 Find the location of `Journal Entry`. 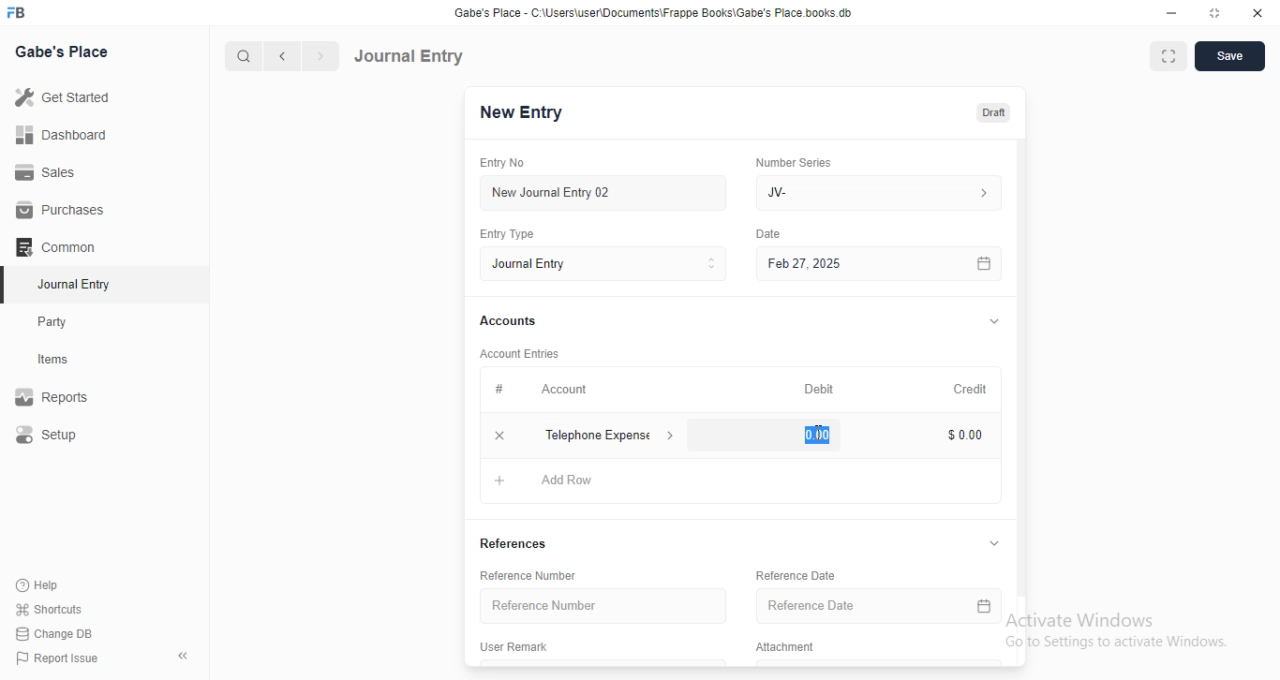

Journal Entry is located at coordinates (70, 284).